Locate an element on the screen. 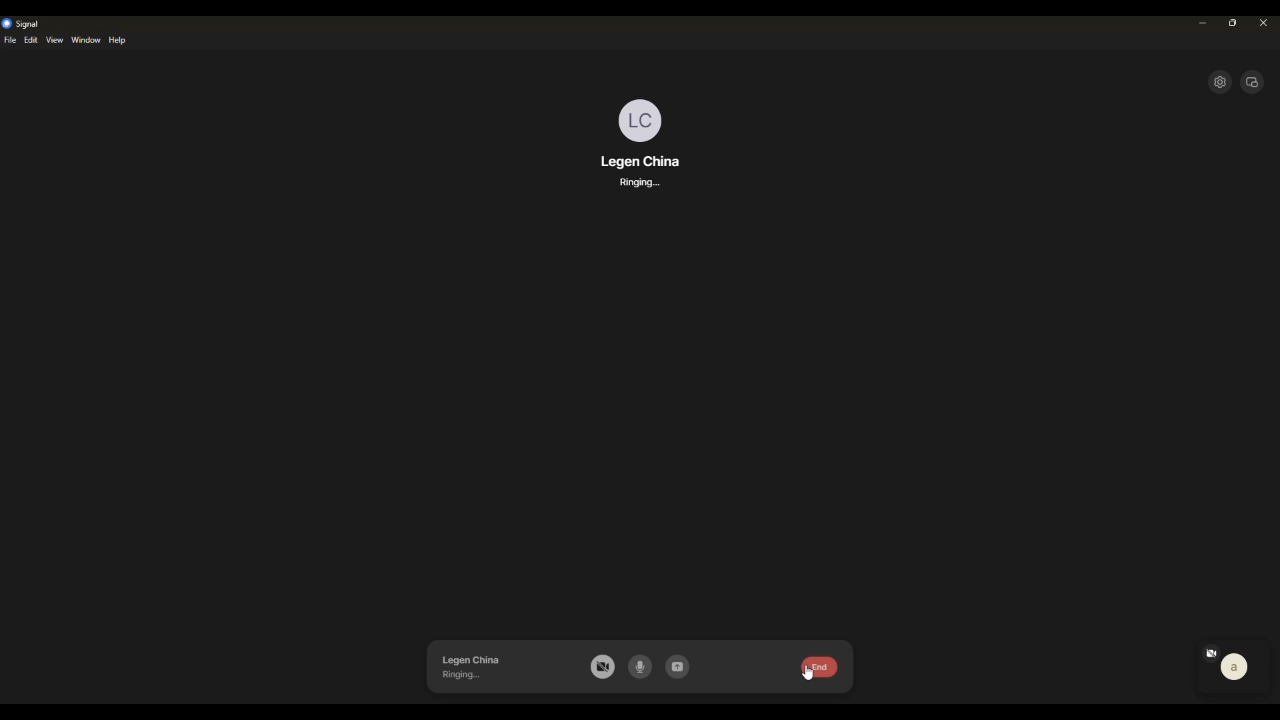 The width and height of the screenshot is (1280, 720). edit is located at coordinates (33, 42).